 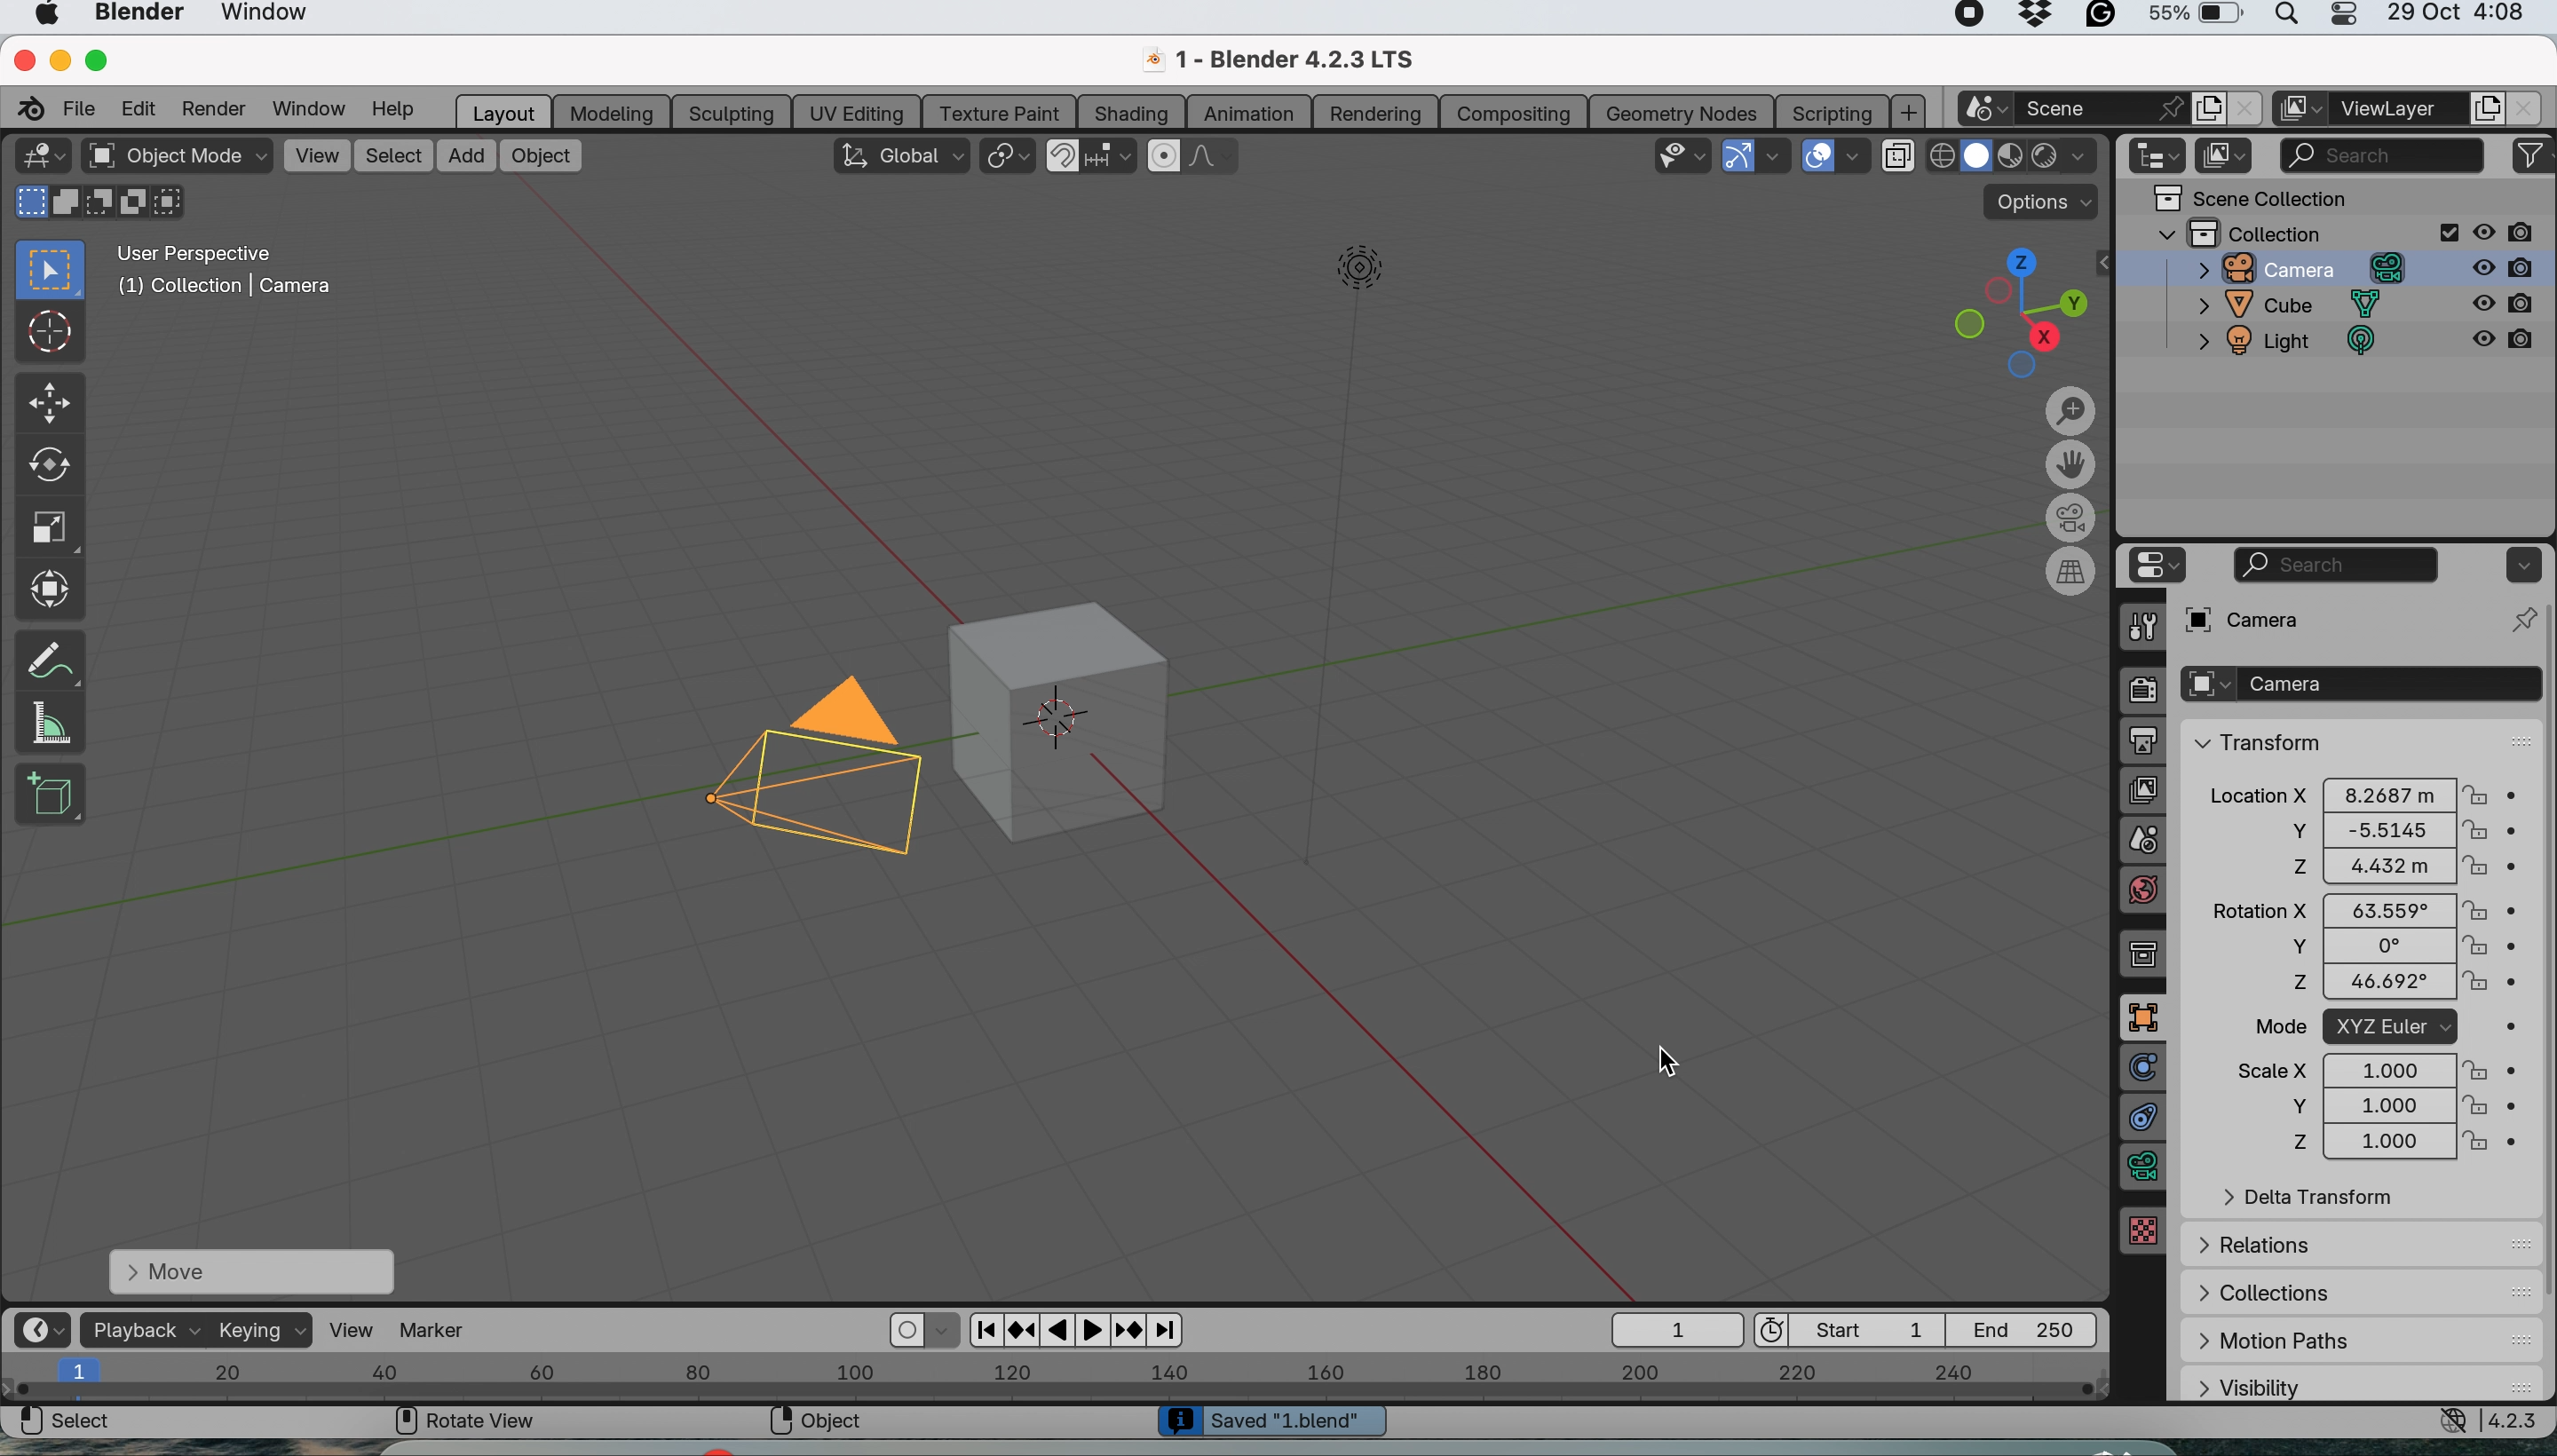 I want to click on modeling, so click(x=613, y=112).